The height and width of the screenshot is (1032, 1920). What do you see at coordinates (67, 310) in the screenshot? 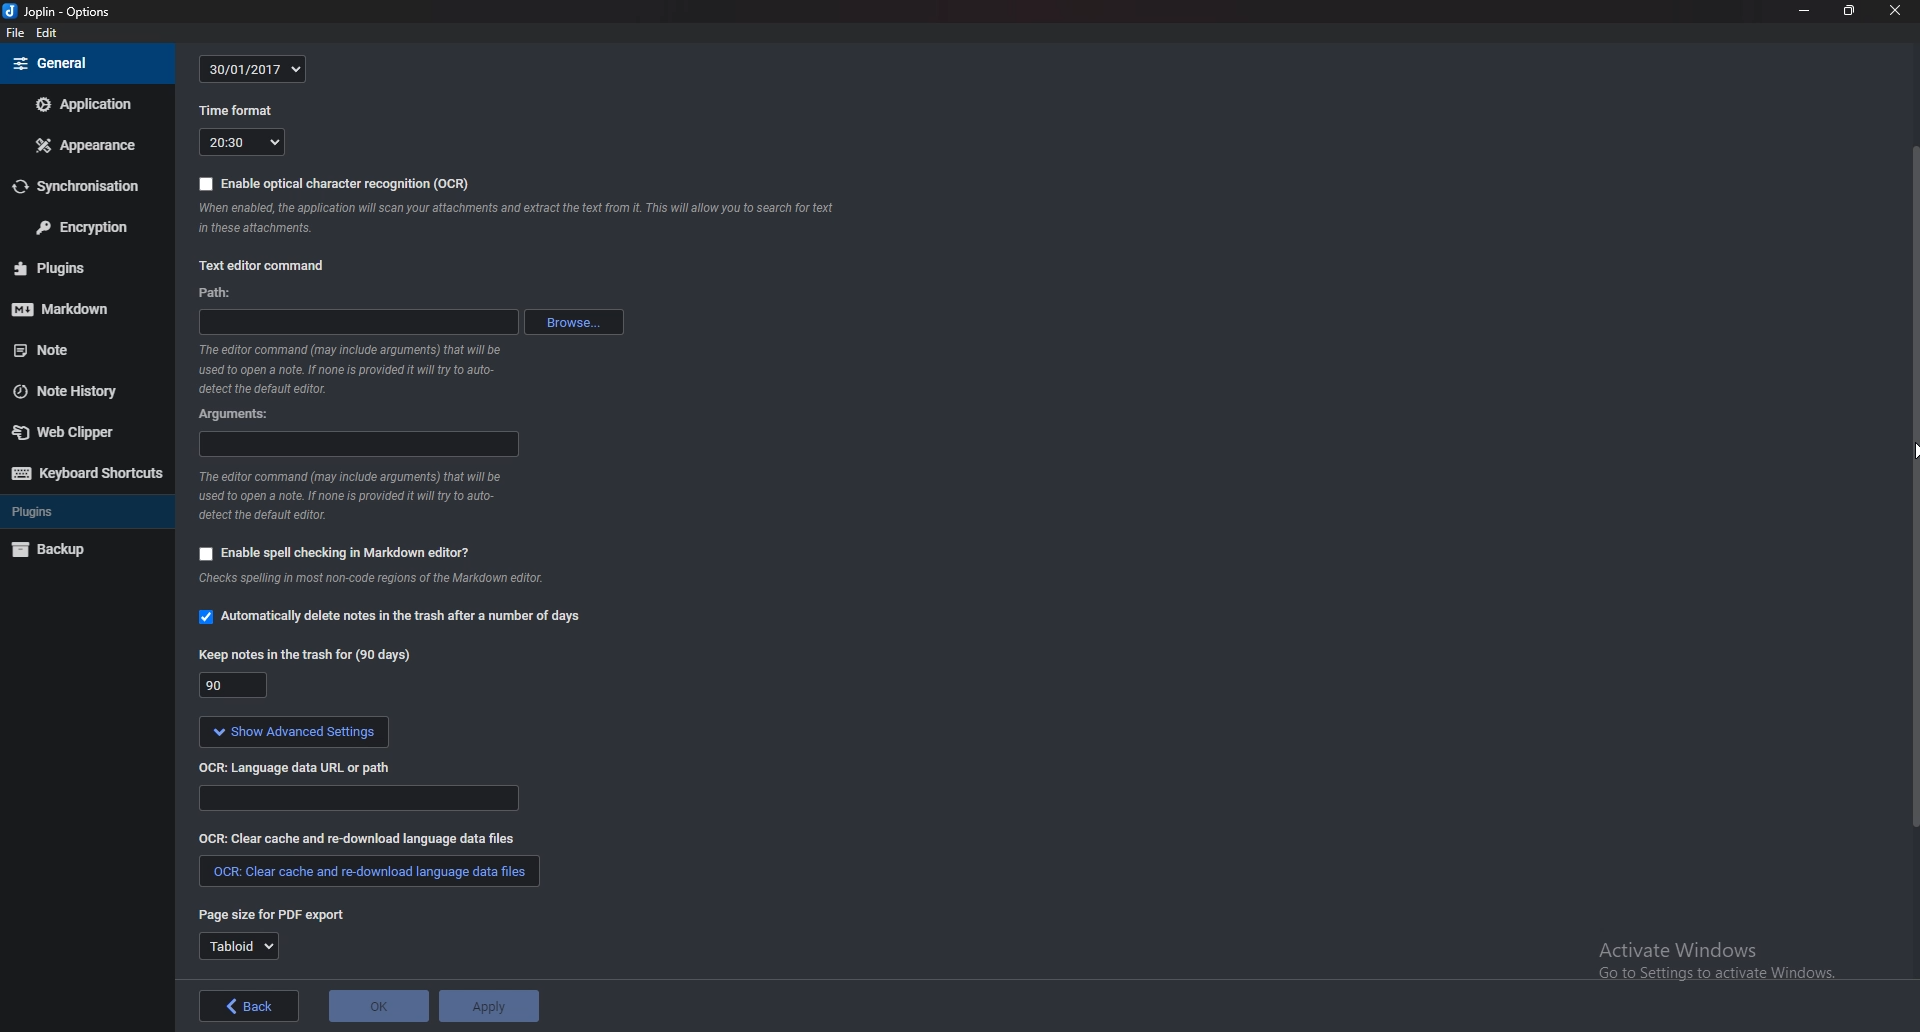
I see `mark down` at bounding box center [67, 310].